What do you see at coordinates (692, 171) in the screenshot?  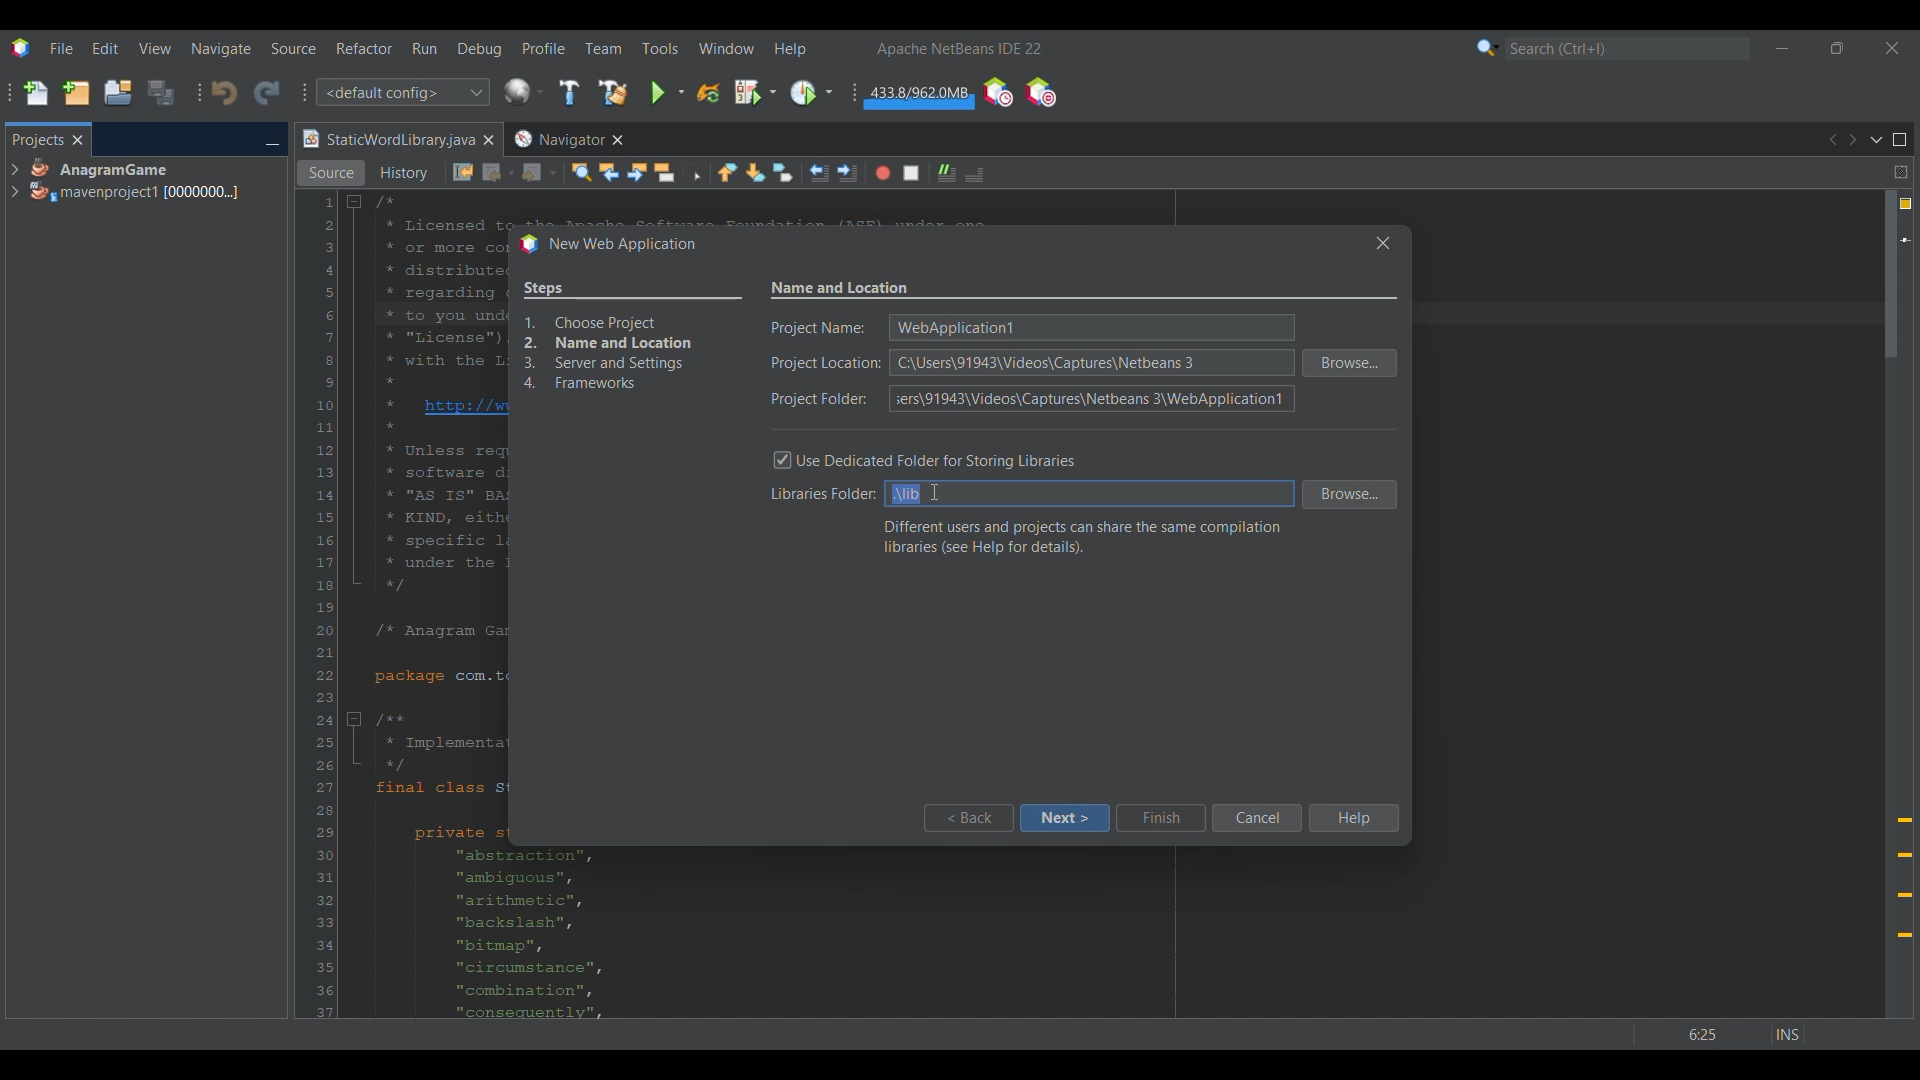 I see `Toggle rectangular selection` at bounding box center [692, 171].